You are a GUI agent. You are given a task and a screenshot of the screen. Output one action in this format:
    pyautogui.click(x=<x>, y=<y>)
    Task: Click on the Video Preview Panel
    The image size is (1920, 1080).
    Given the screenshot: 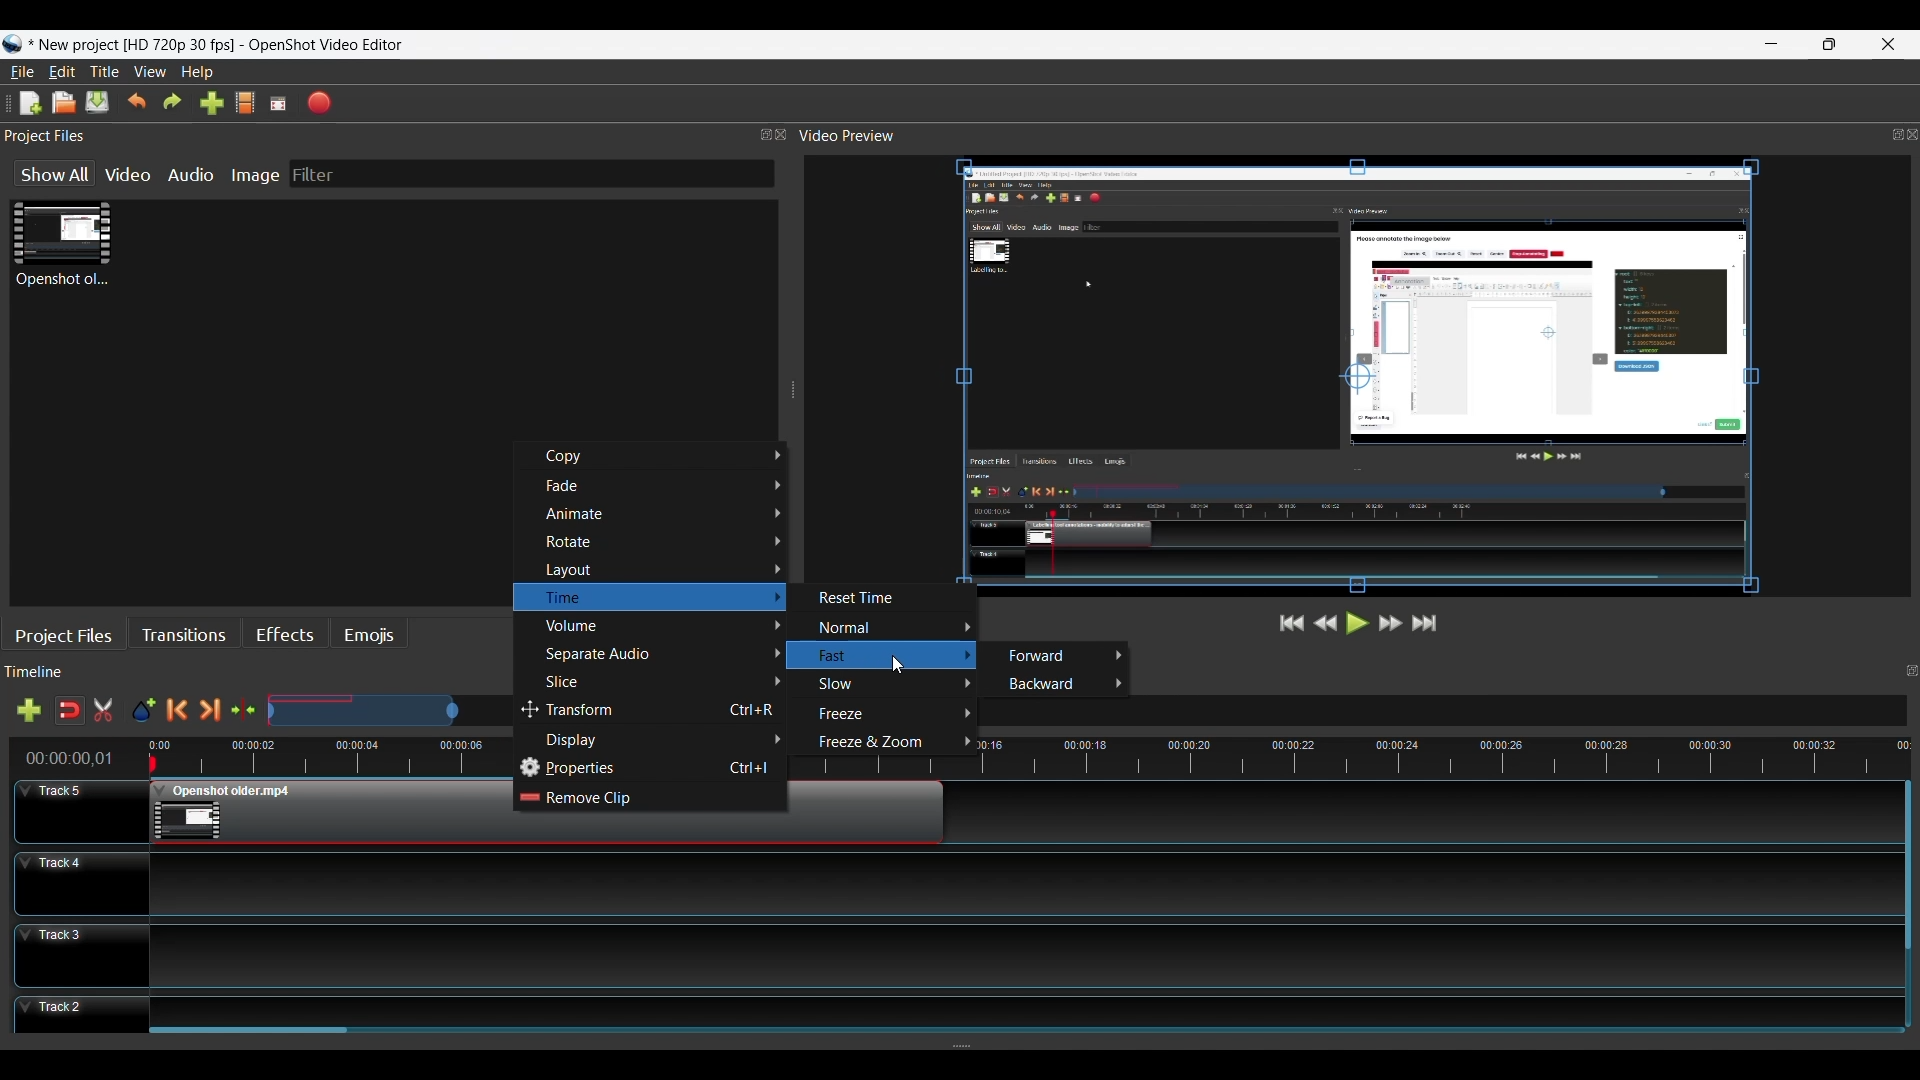 What is the action you would take?
    pyautogui.click(x=1357, y=136)
    